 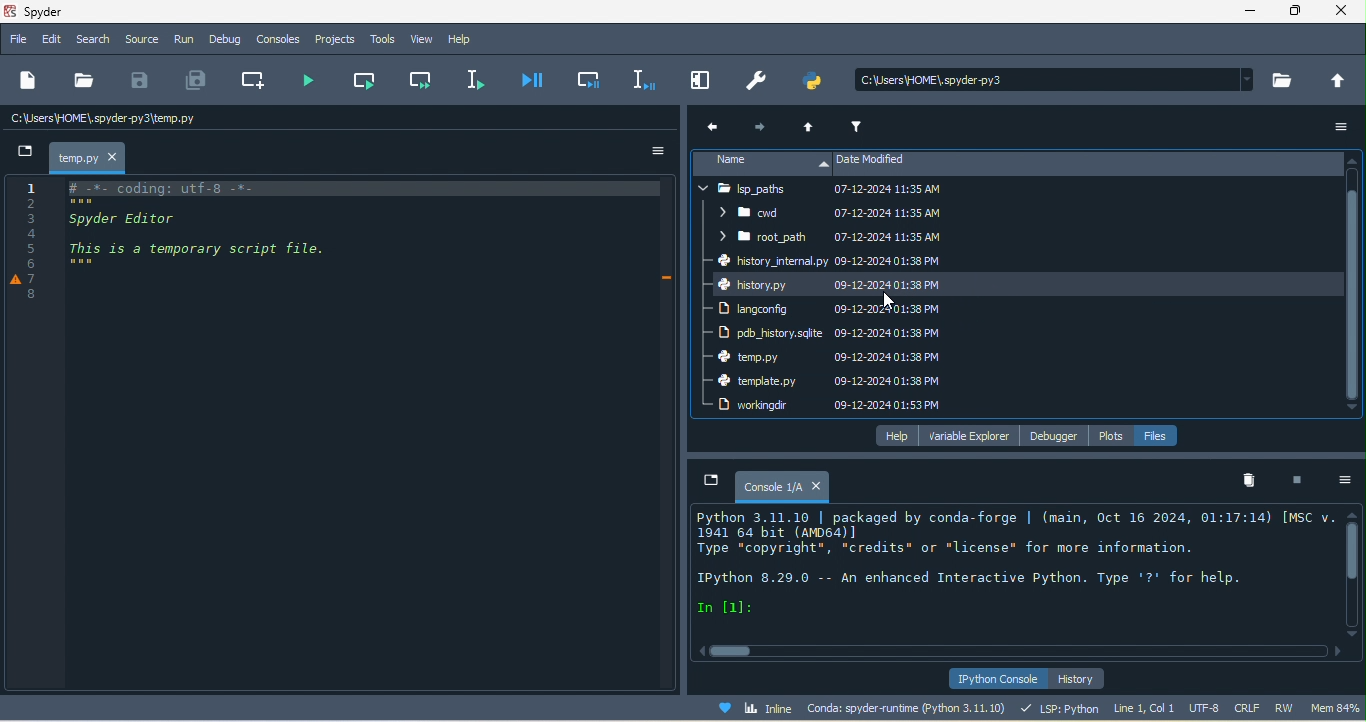 What do you see at coordinates (140, 39) in the screenshot?
I see `source` at bounding box center [140, 39].